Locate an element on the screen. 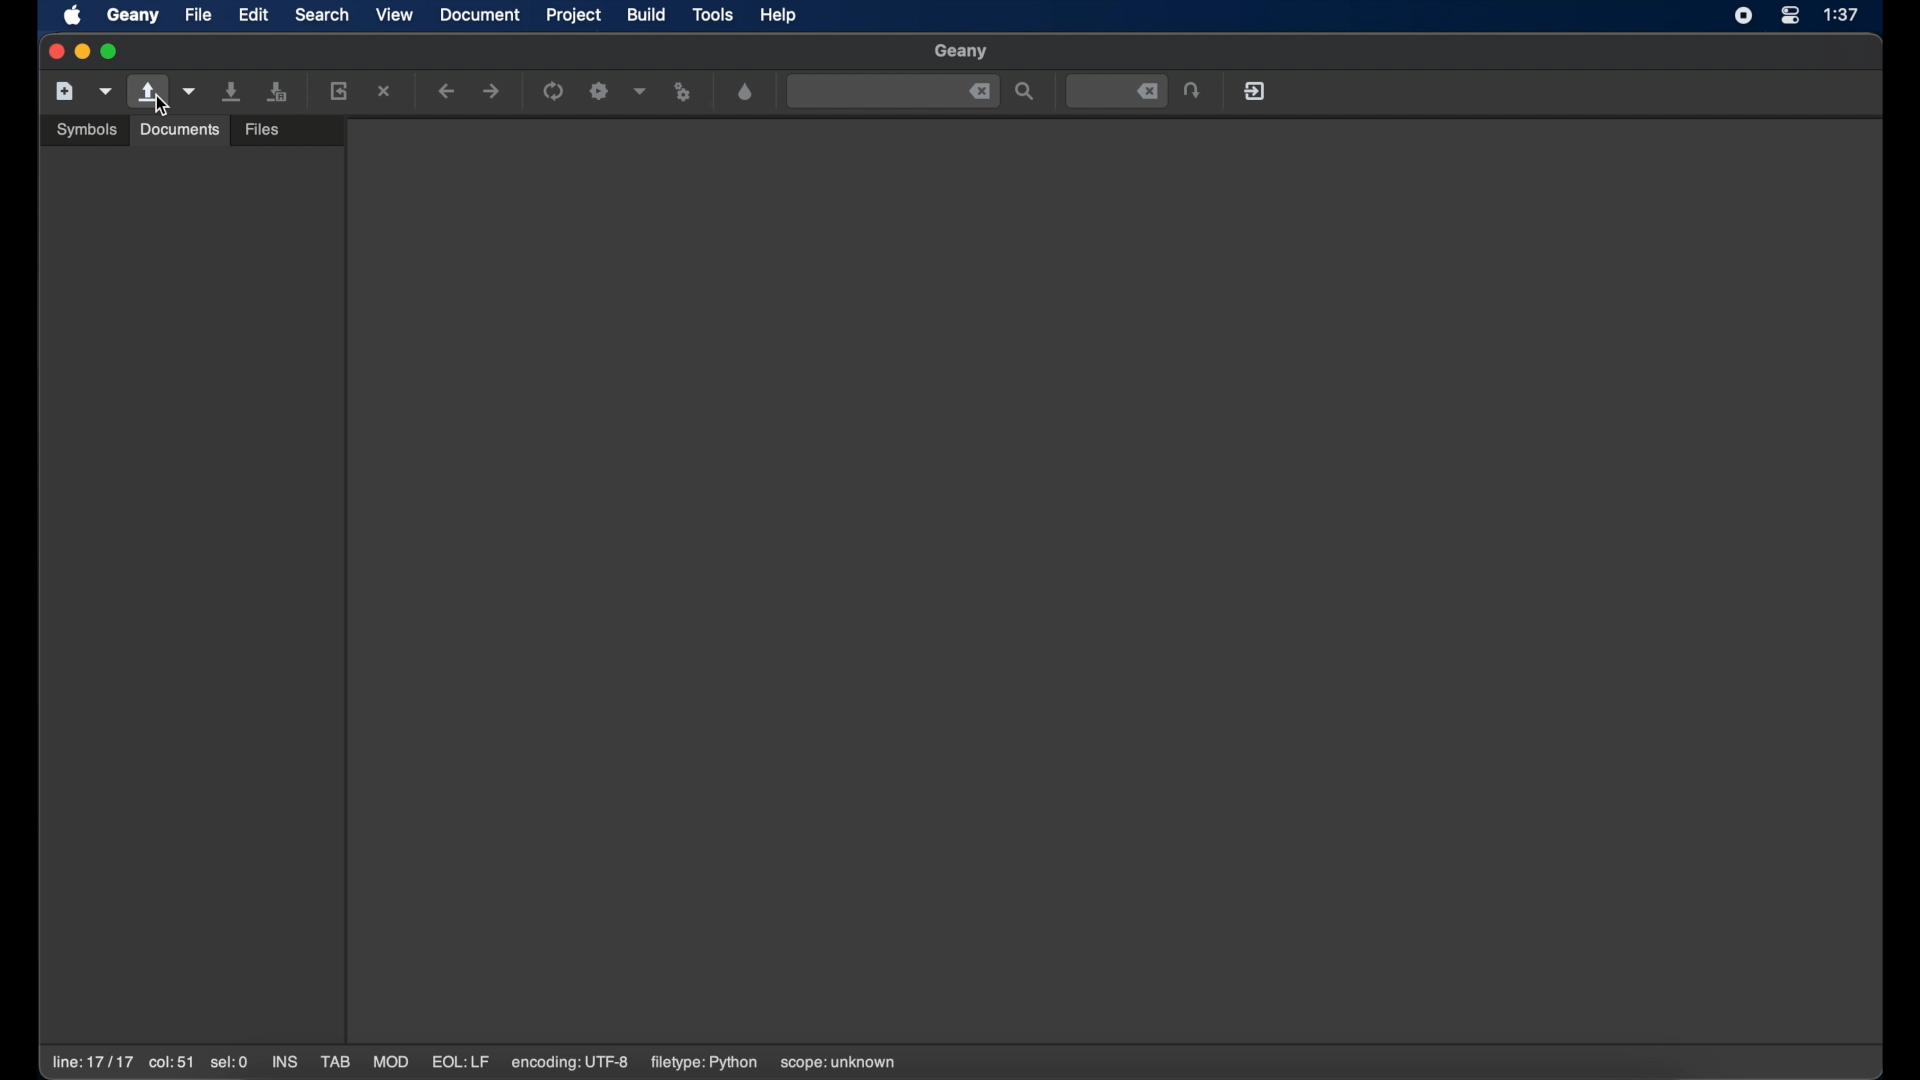 This screenshot has width=1920, height=1080. view is located at coordinates (395, 13).